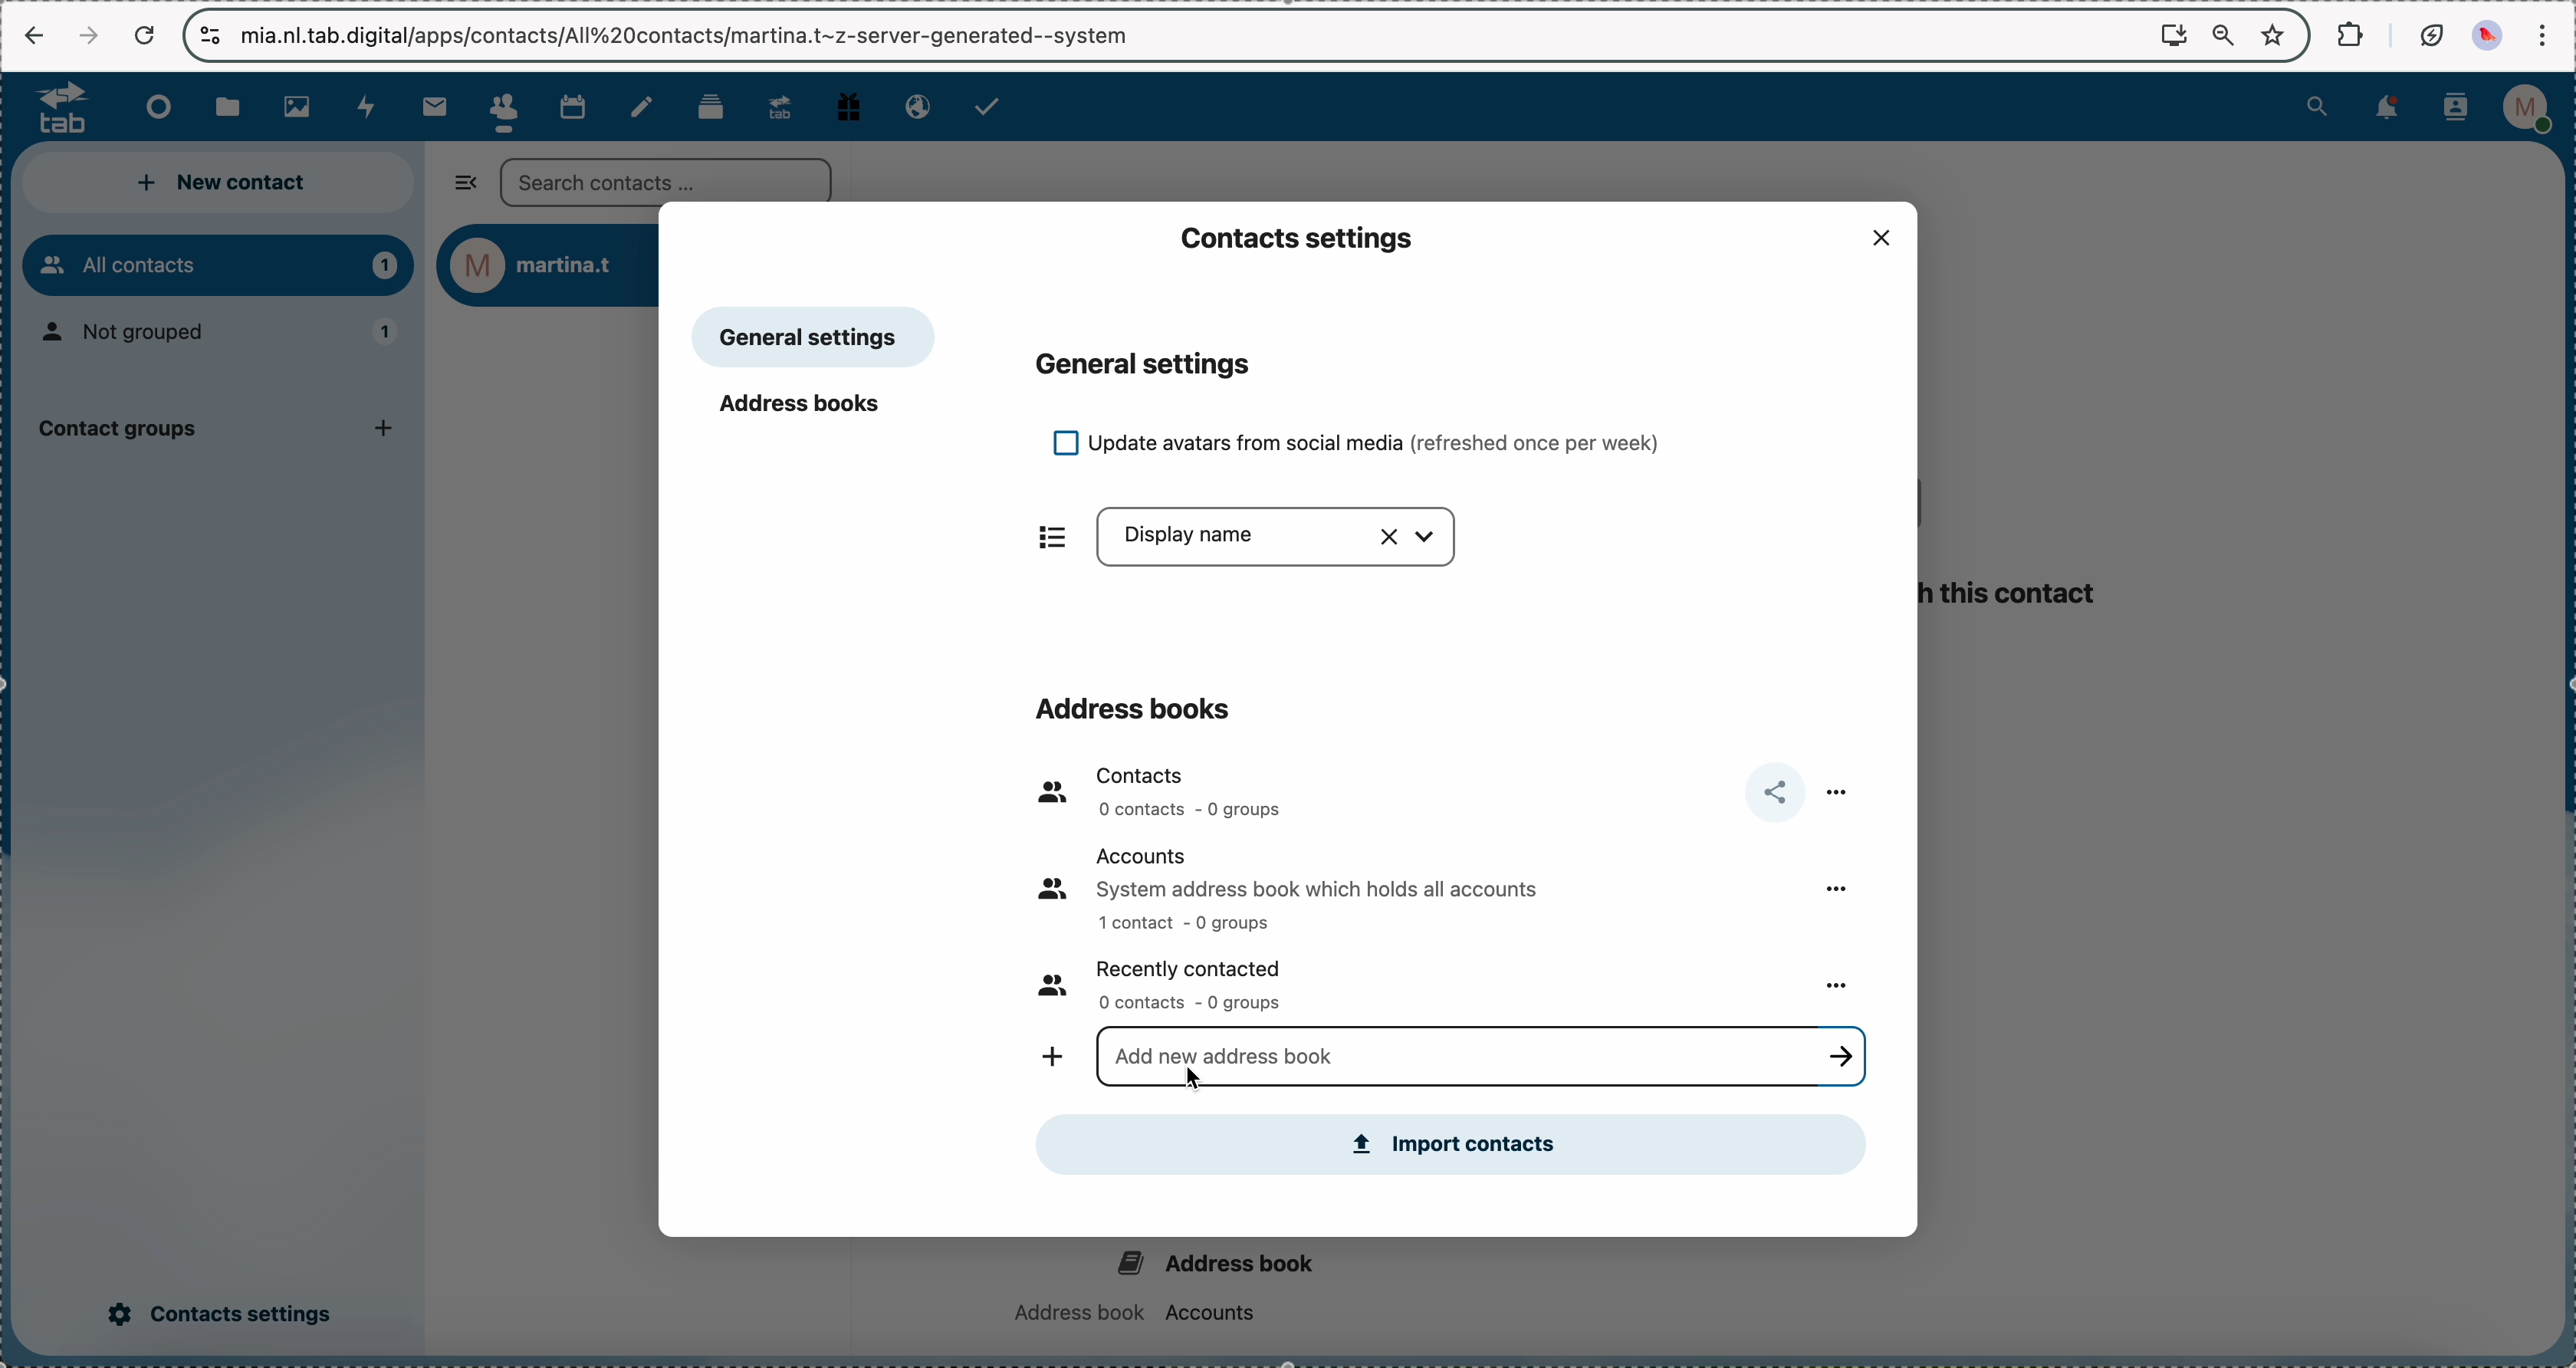 This screenshot has height=1368, width=2576. Describe the element at coordinates (1190, 1074) in the screenshot. I see `cursor` at that location.